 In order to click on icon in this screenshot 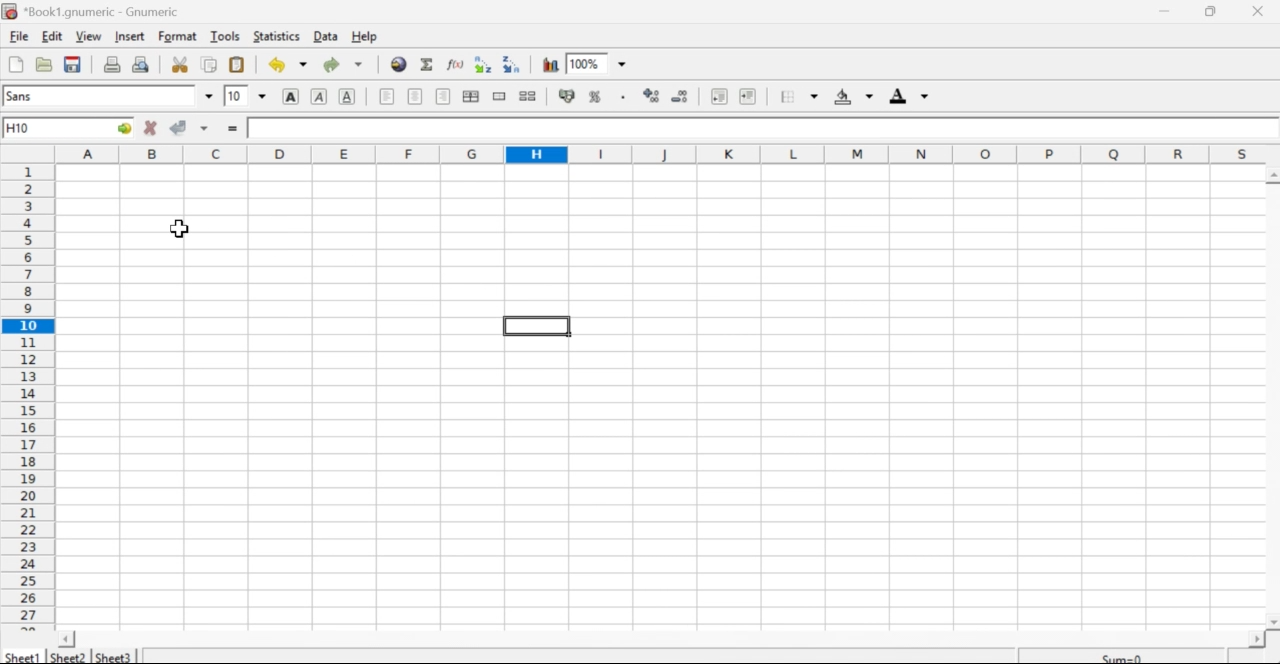, I will do `click(565, 96)`.